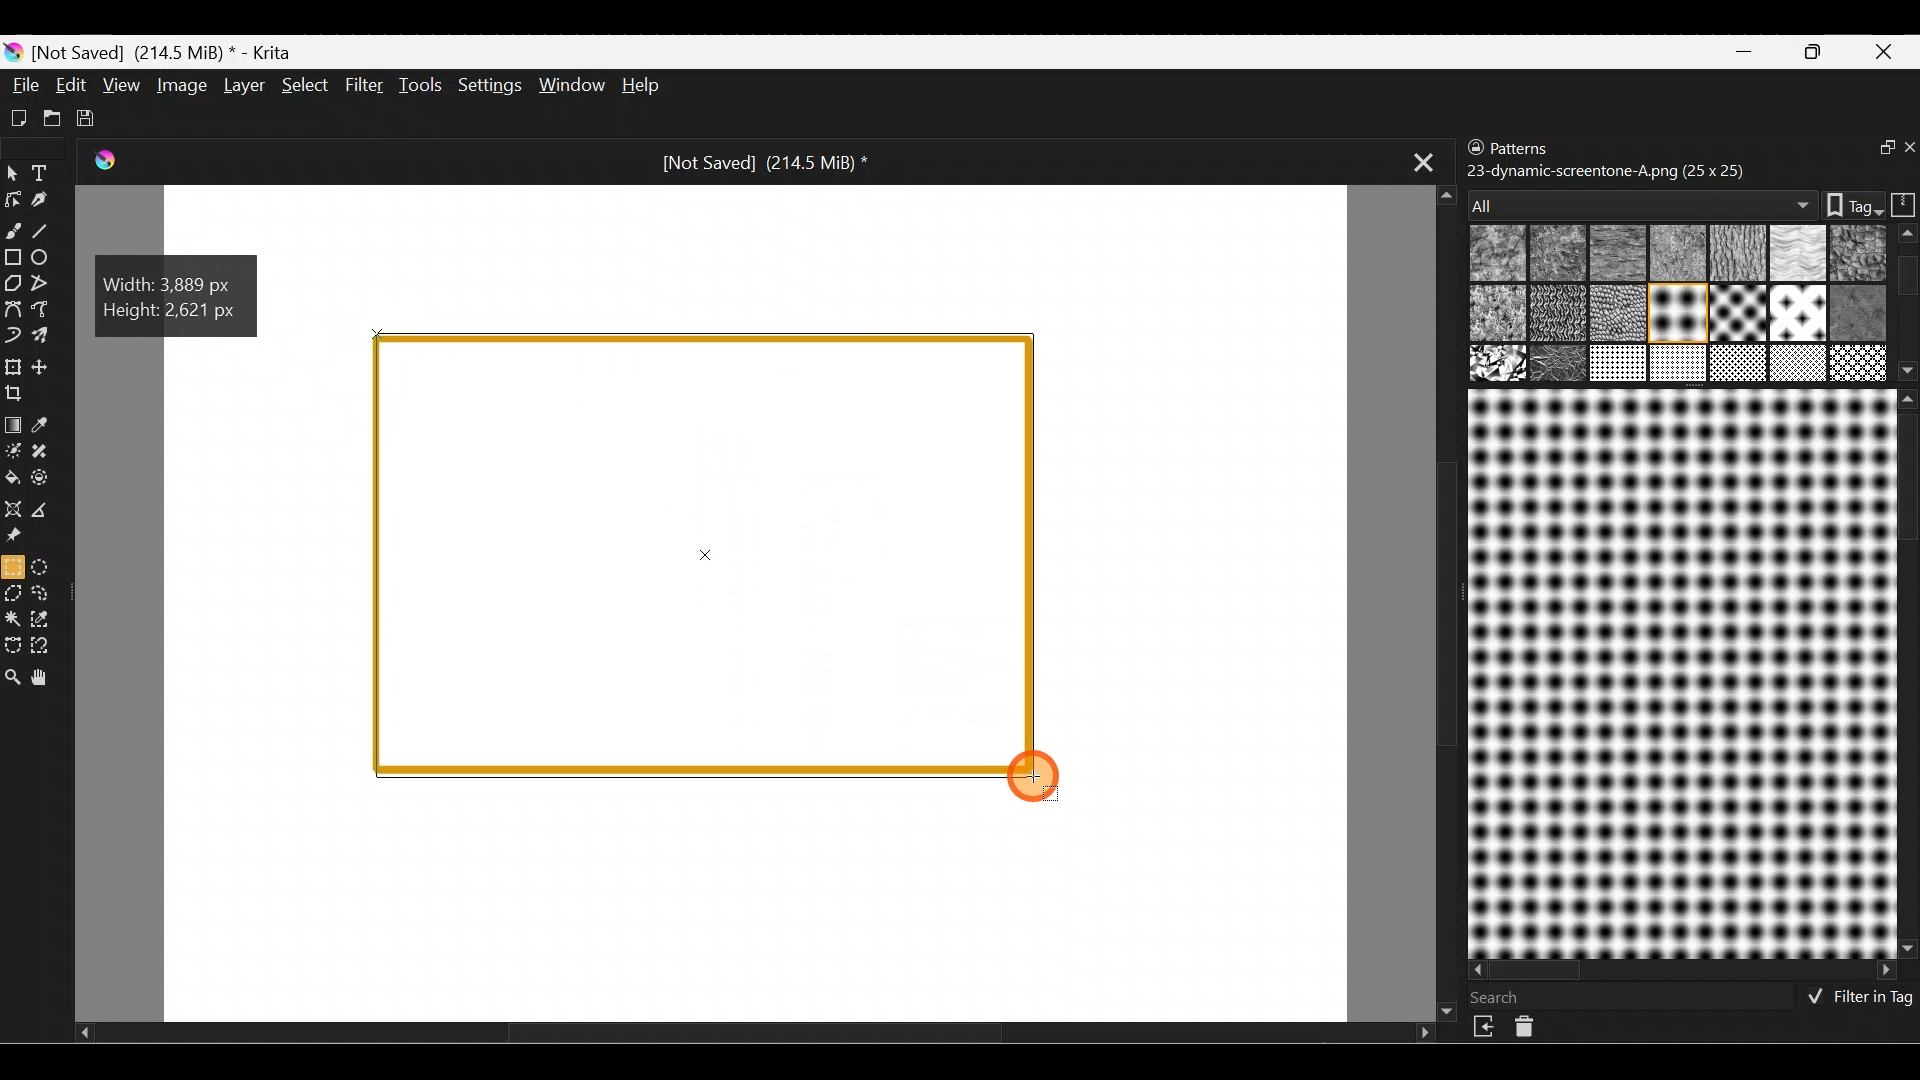  What do you see at coordinates (709, 556) in the screenshot?
I see `Rectangular selection tool on rectangle shape` at bounding box center [709, 556].